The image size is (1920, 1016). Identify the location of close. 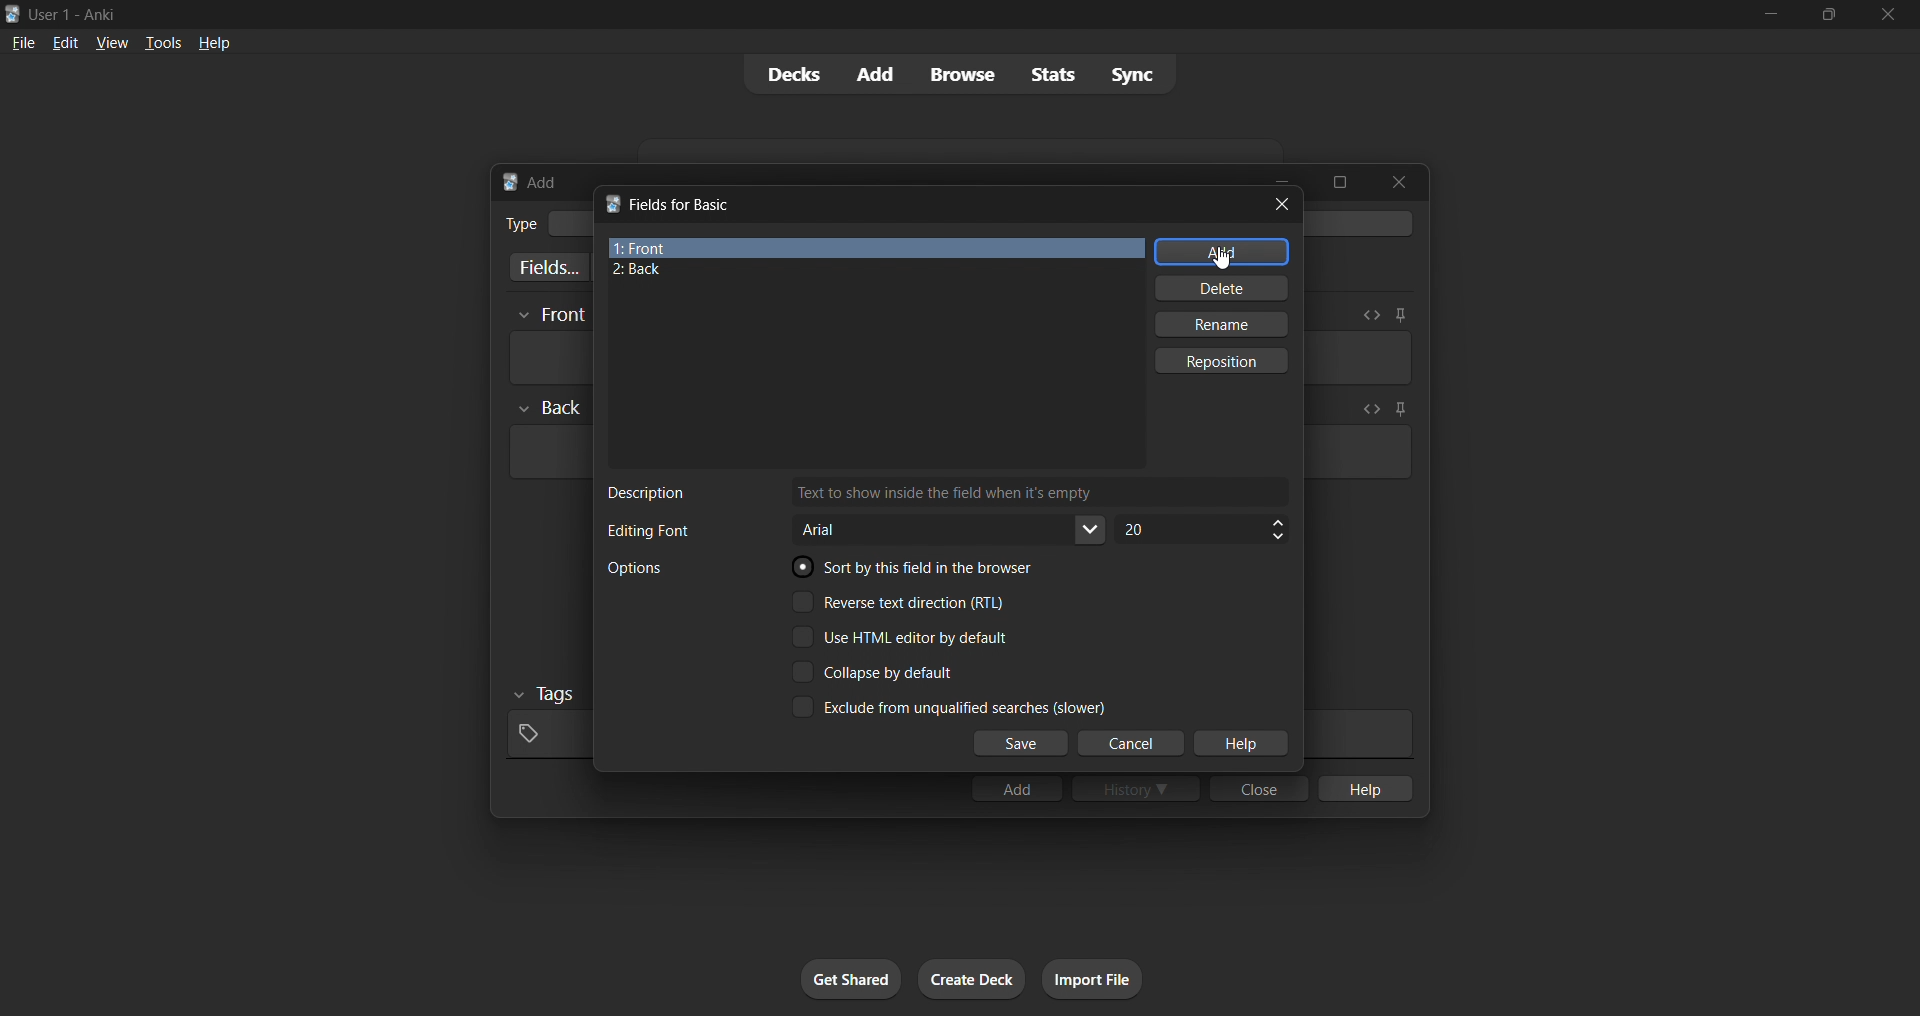
(1399, 182).